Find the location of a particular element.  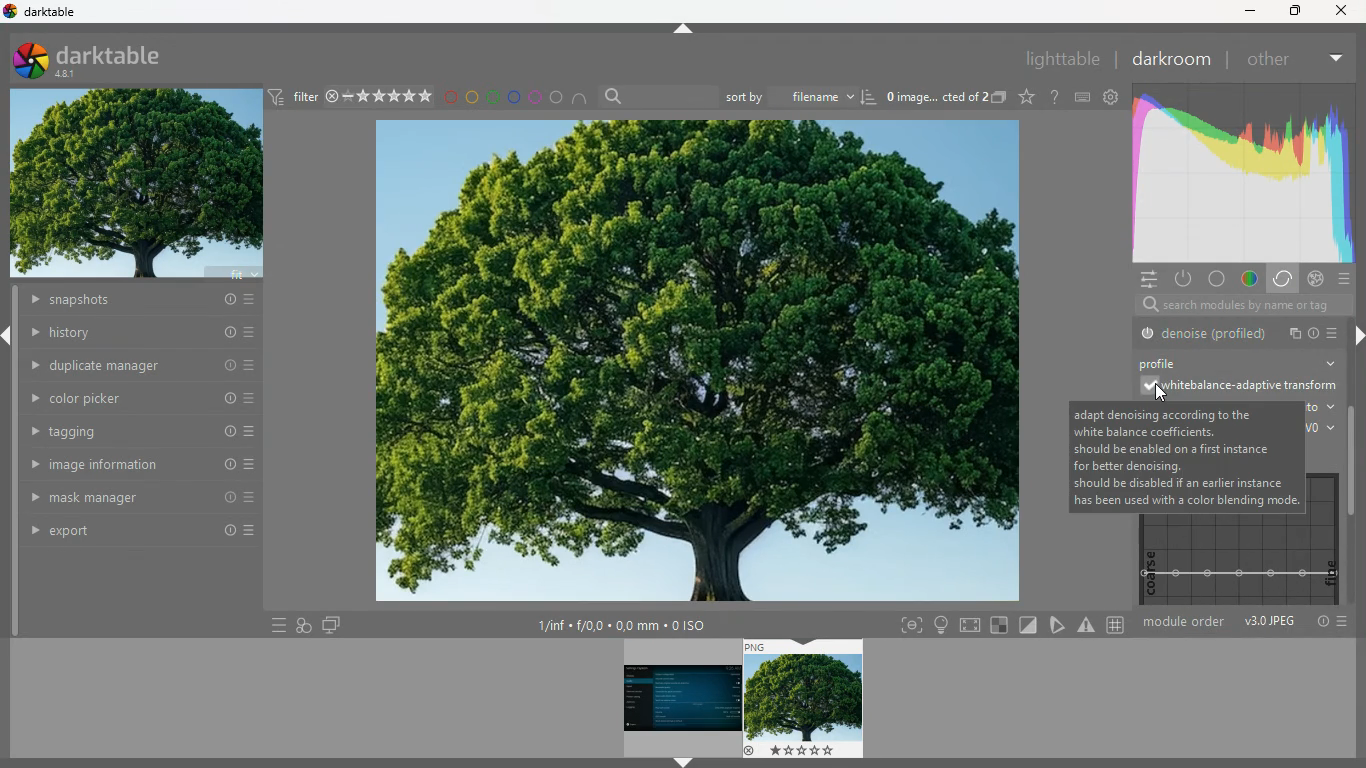

red is located at coordinates (450, 98).